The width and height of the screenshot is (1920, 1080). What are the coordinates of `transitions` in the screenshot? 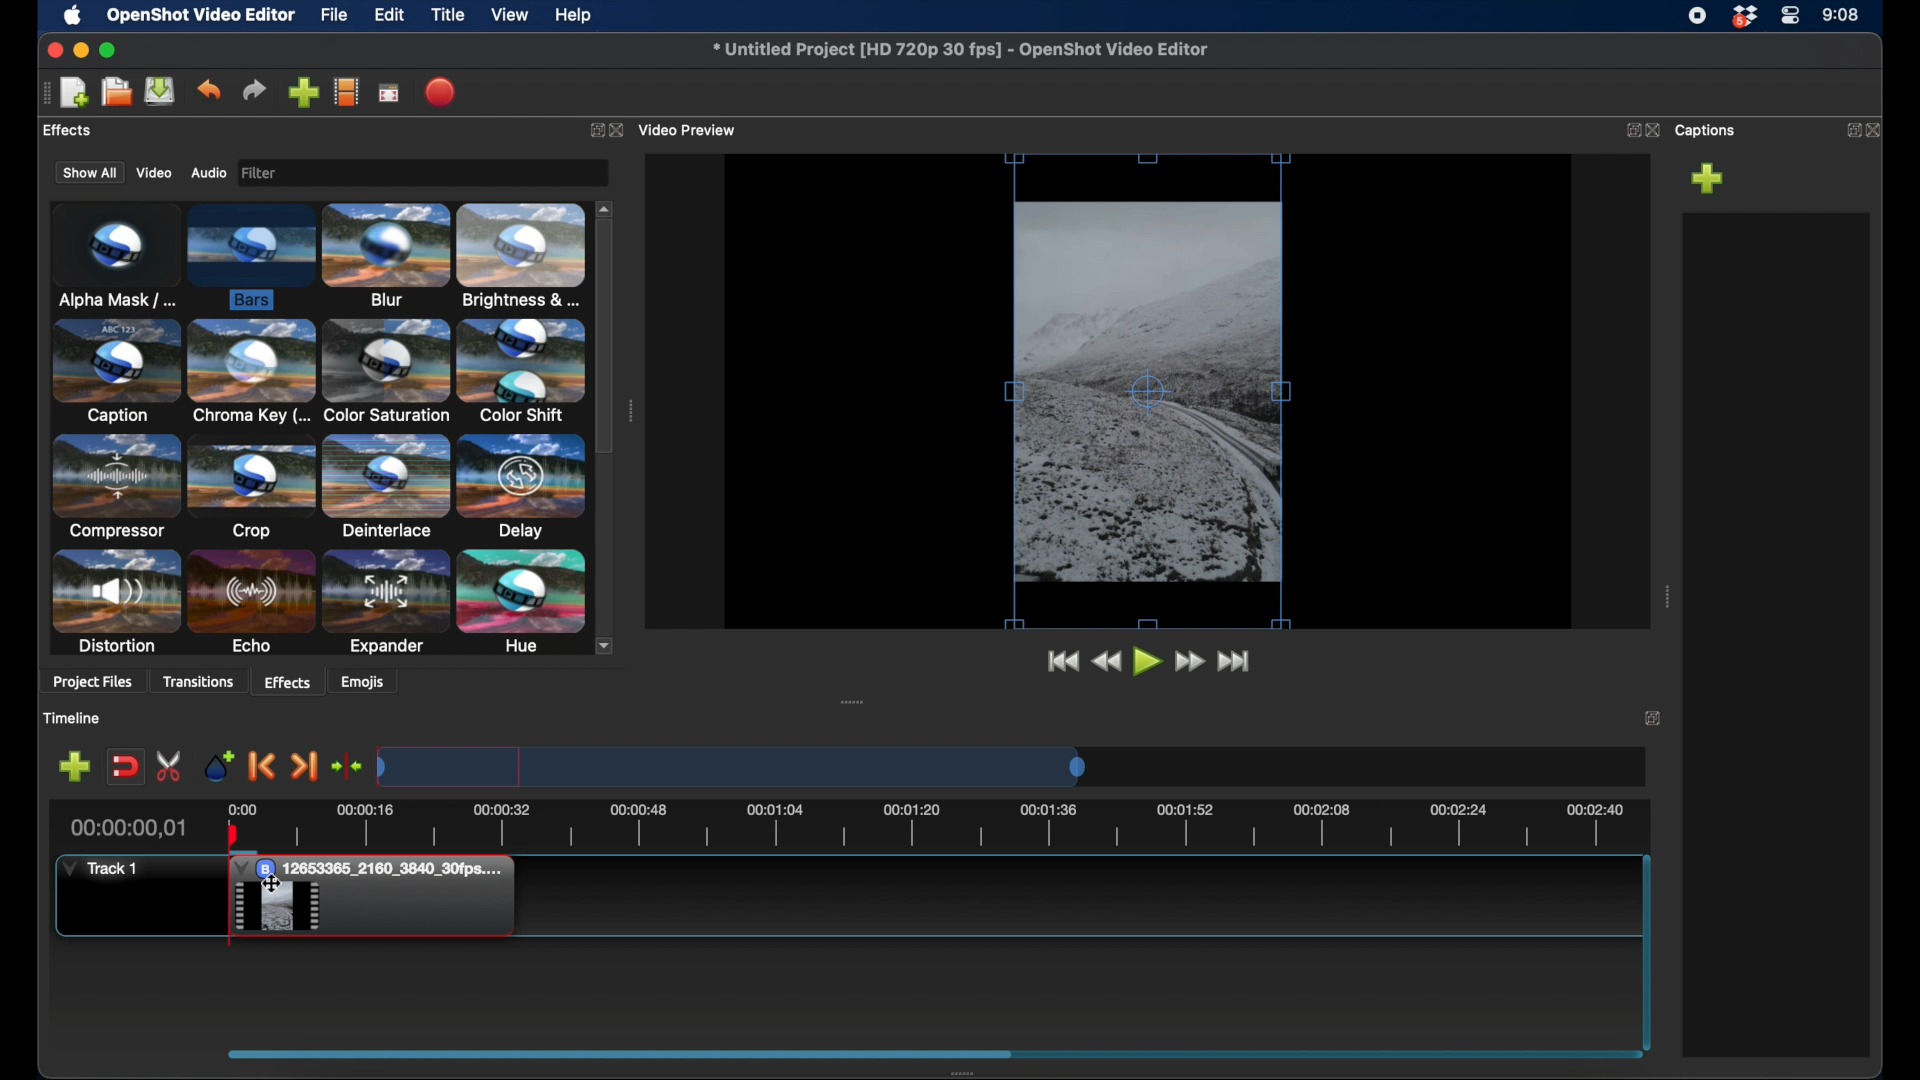 It's located at (200, 681).